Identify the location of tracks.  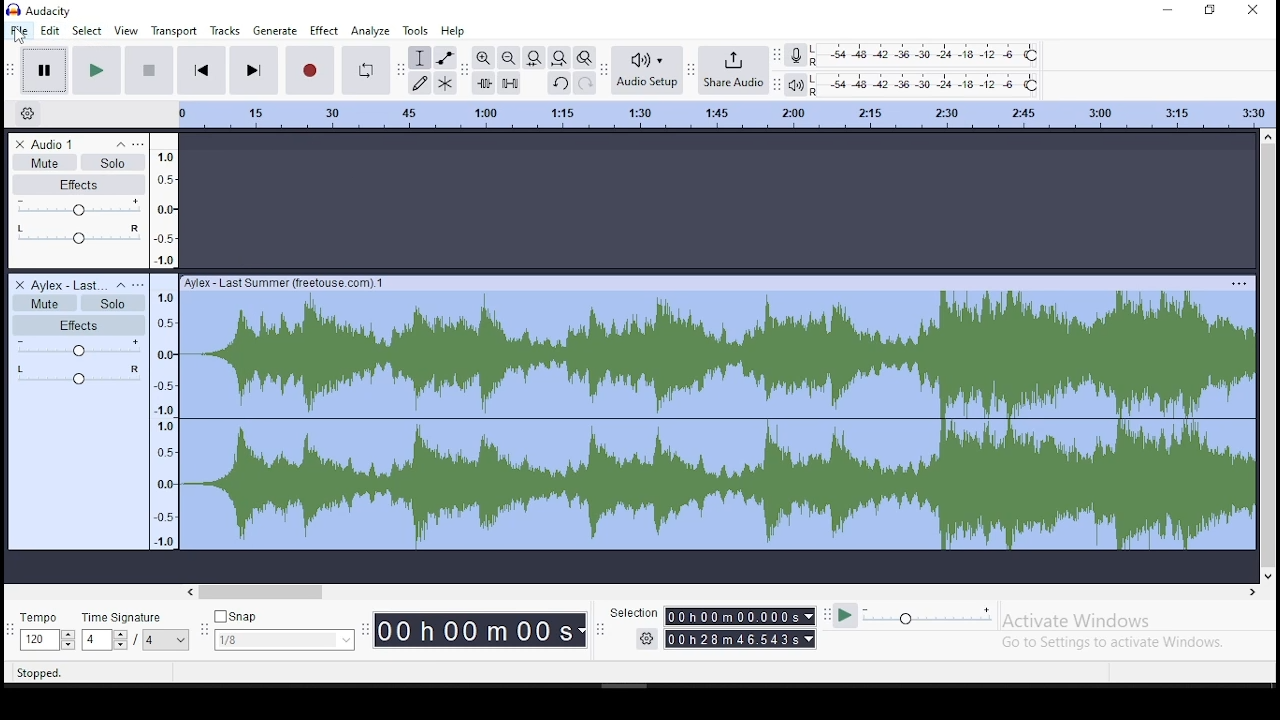
(226, 30).